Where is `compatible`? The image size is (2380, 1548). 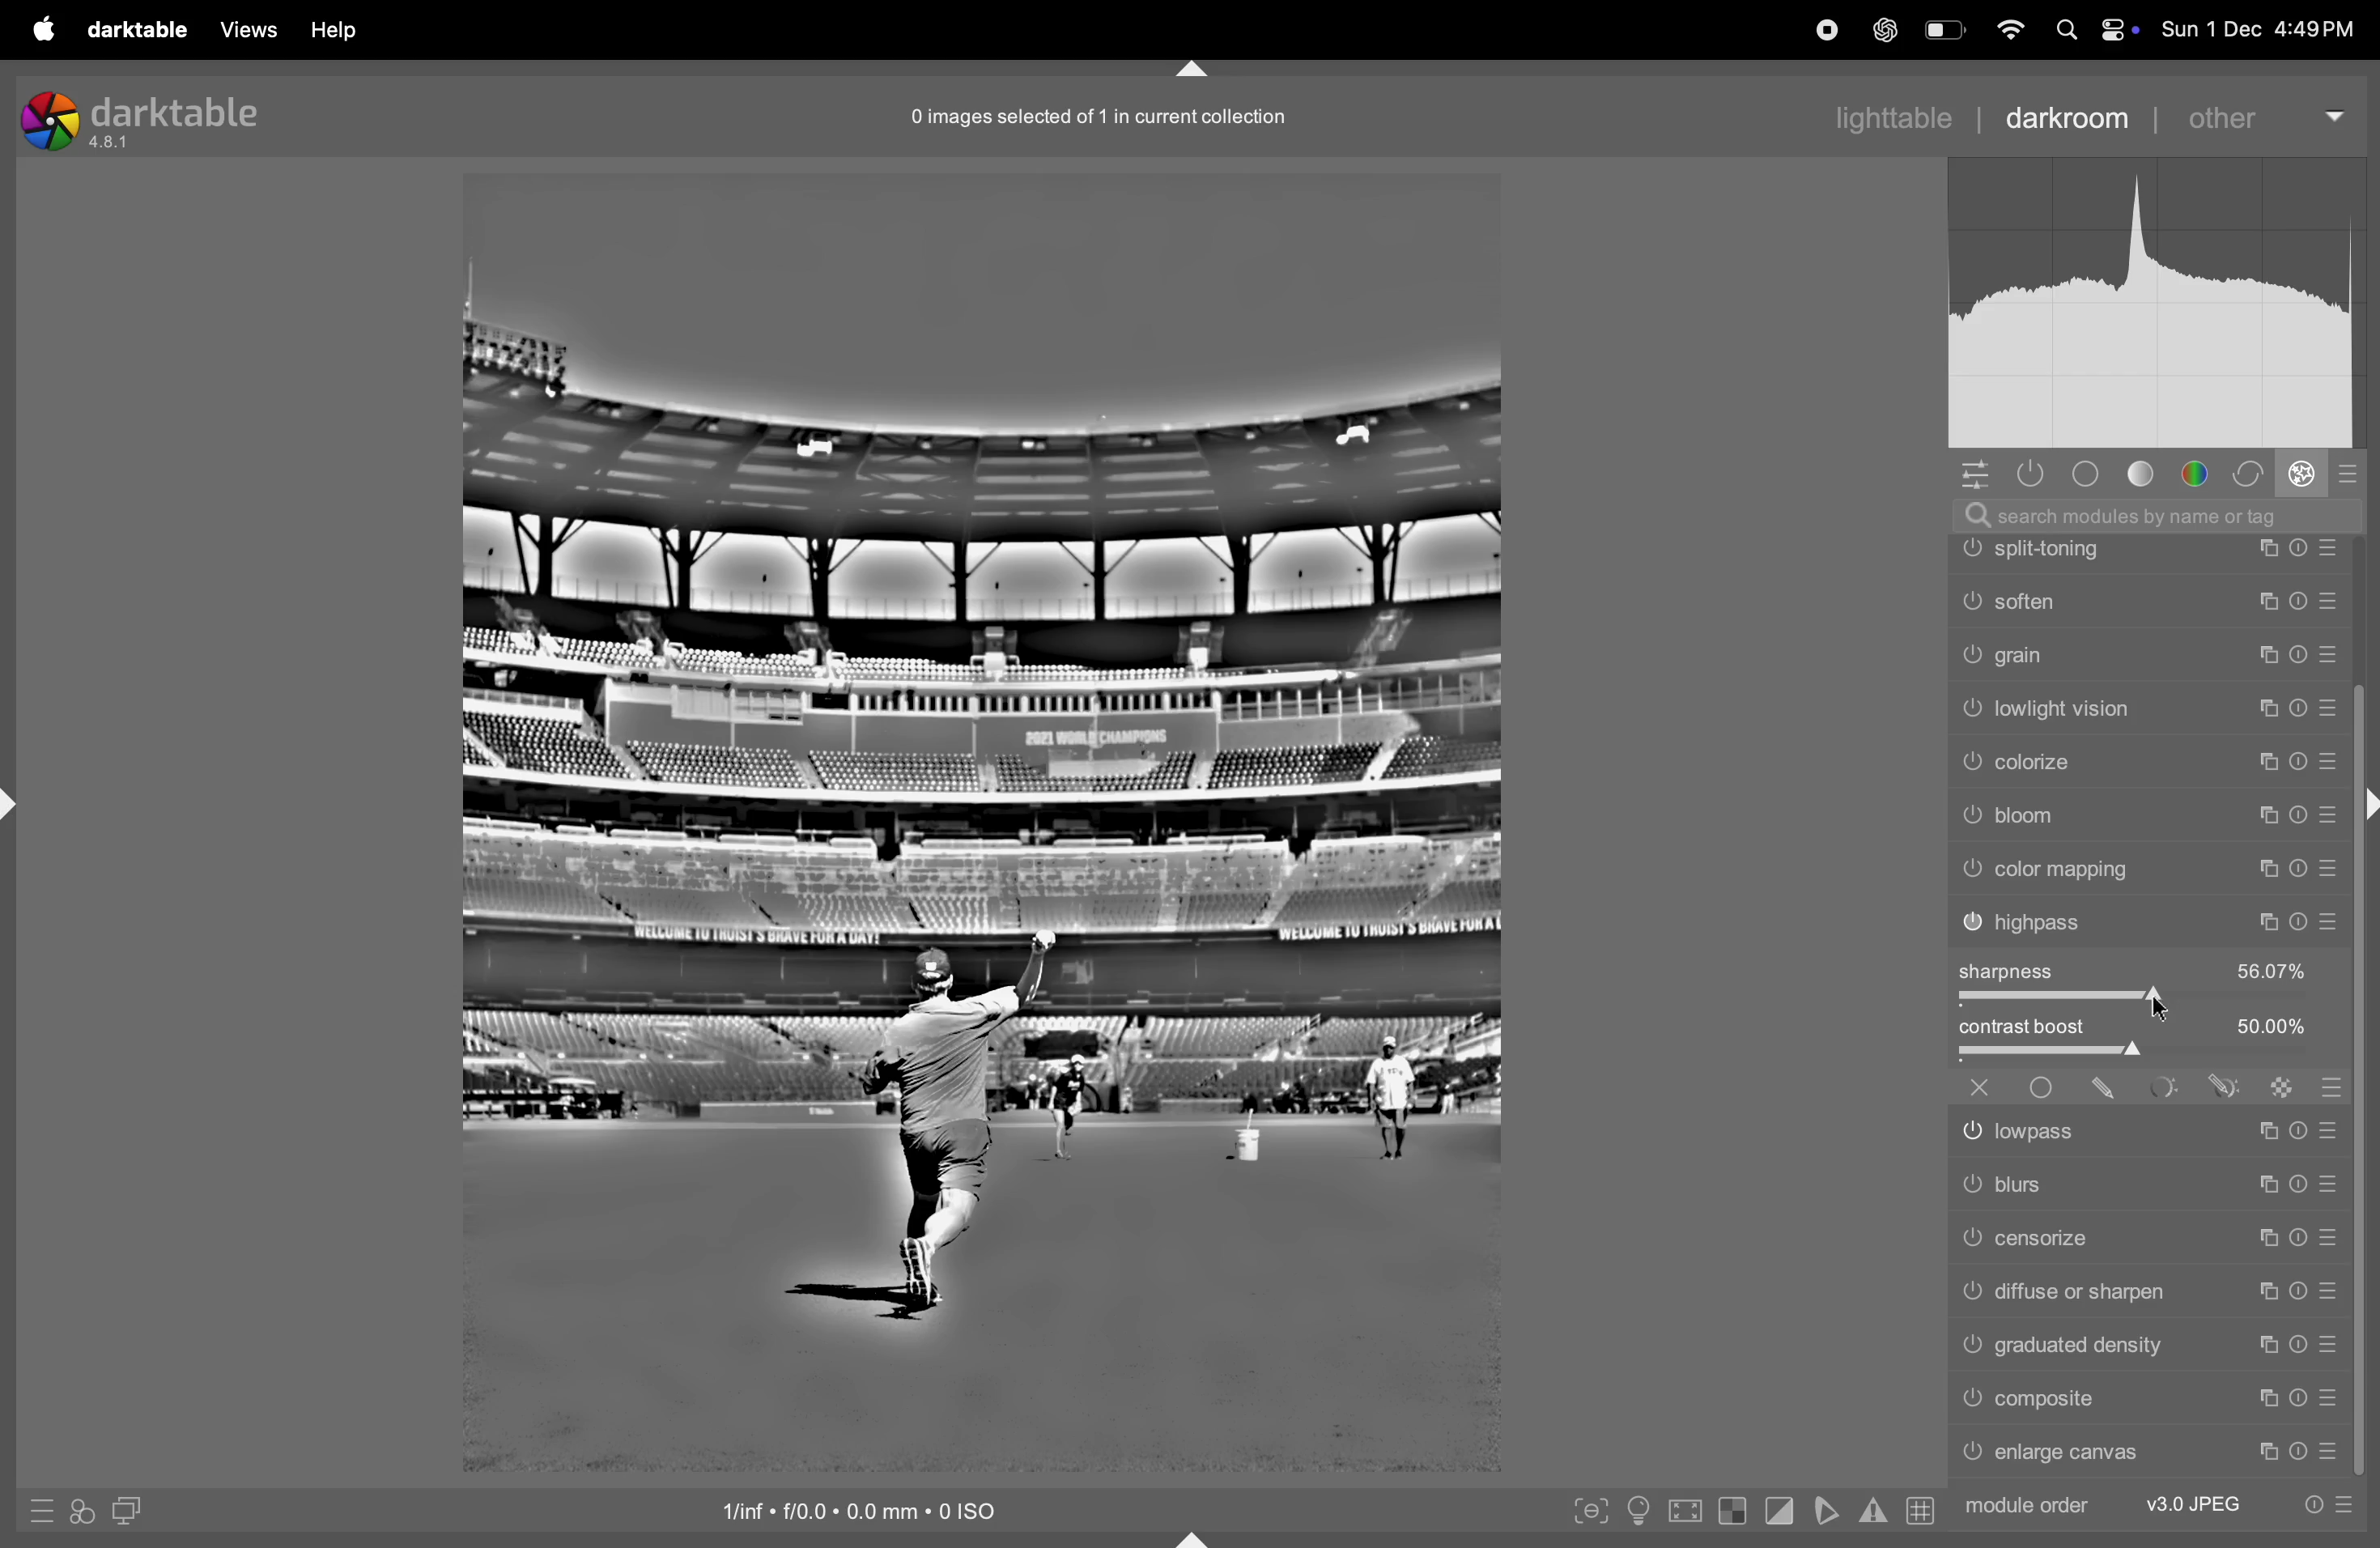 compatible is located at coordinates (2148, 1400).